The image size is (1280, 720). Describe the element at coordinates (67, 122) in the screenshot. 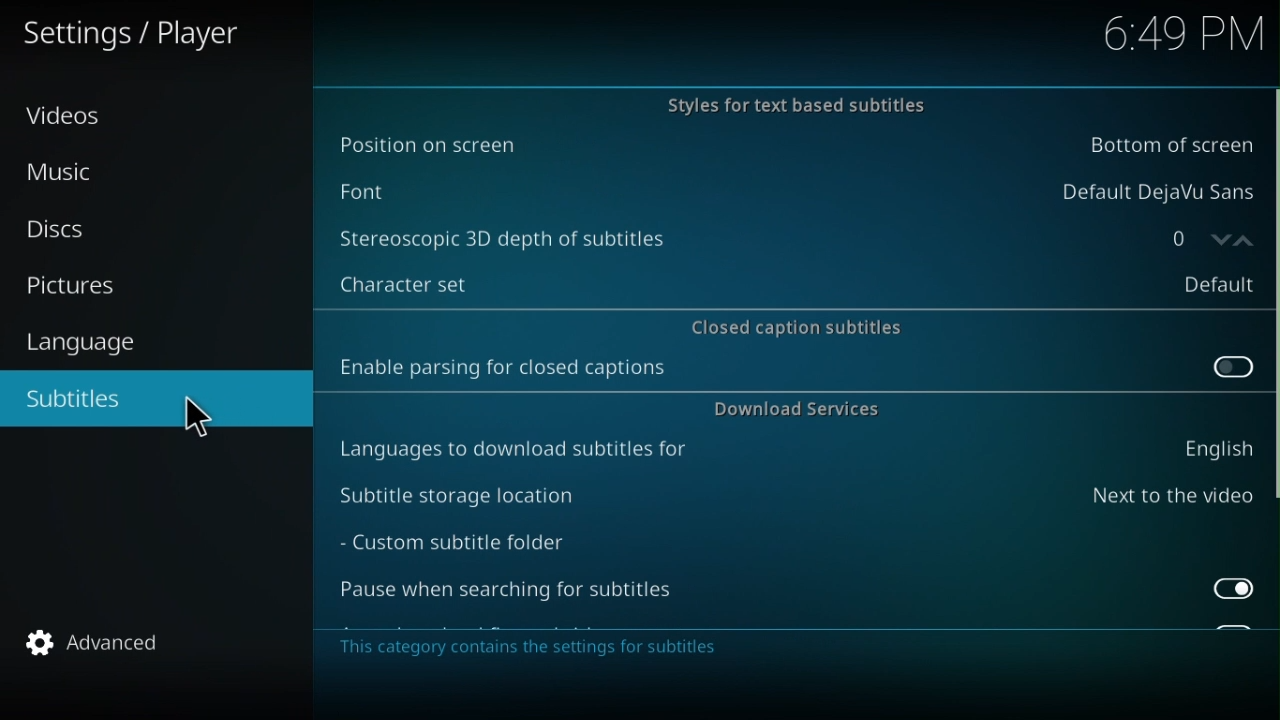

I see `Video` at that location.